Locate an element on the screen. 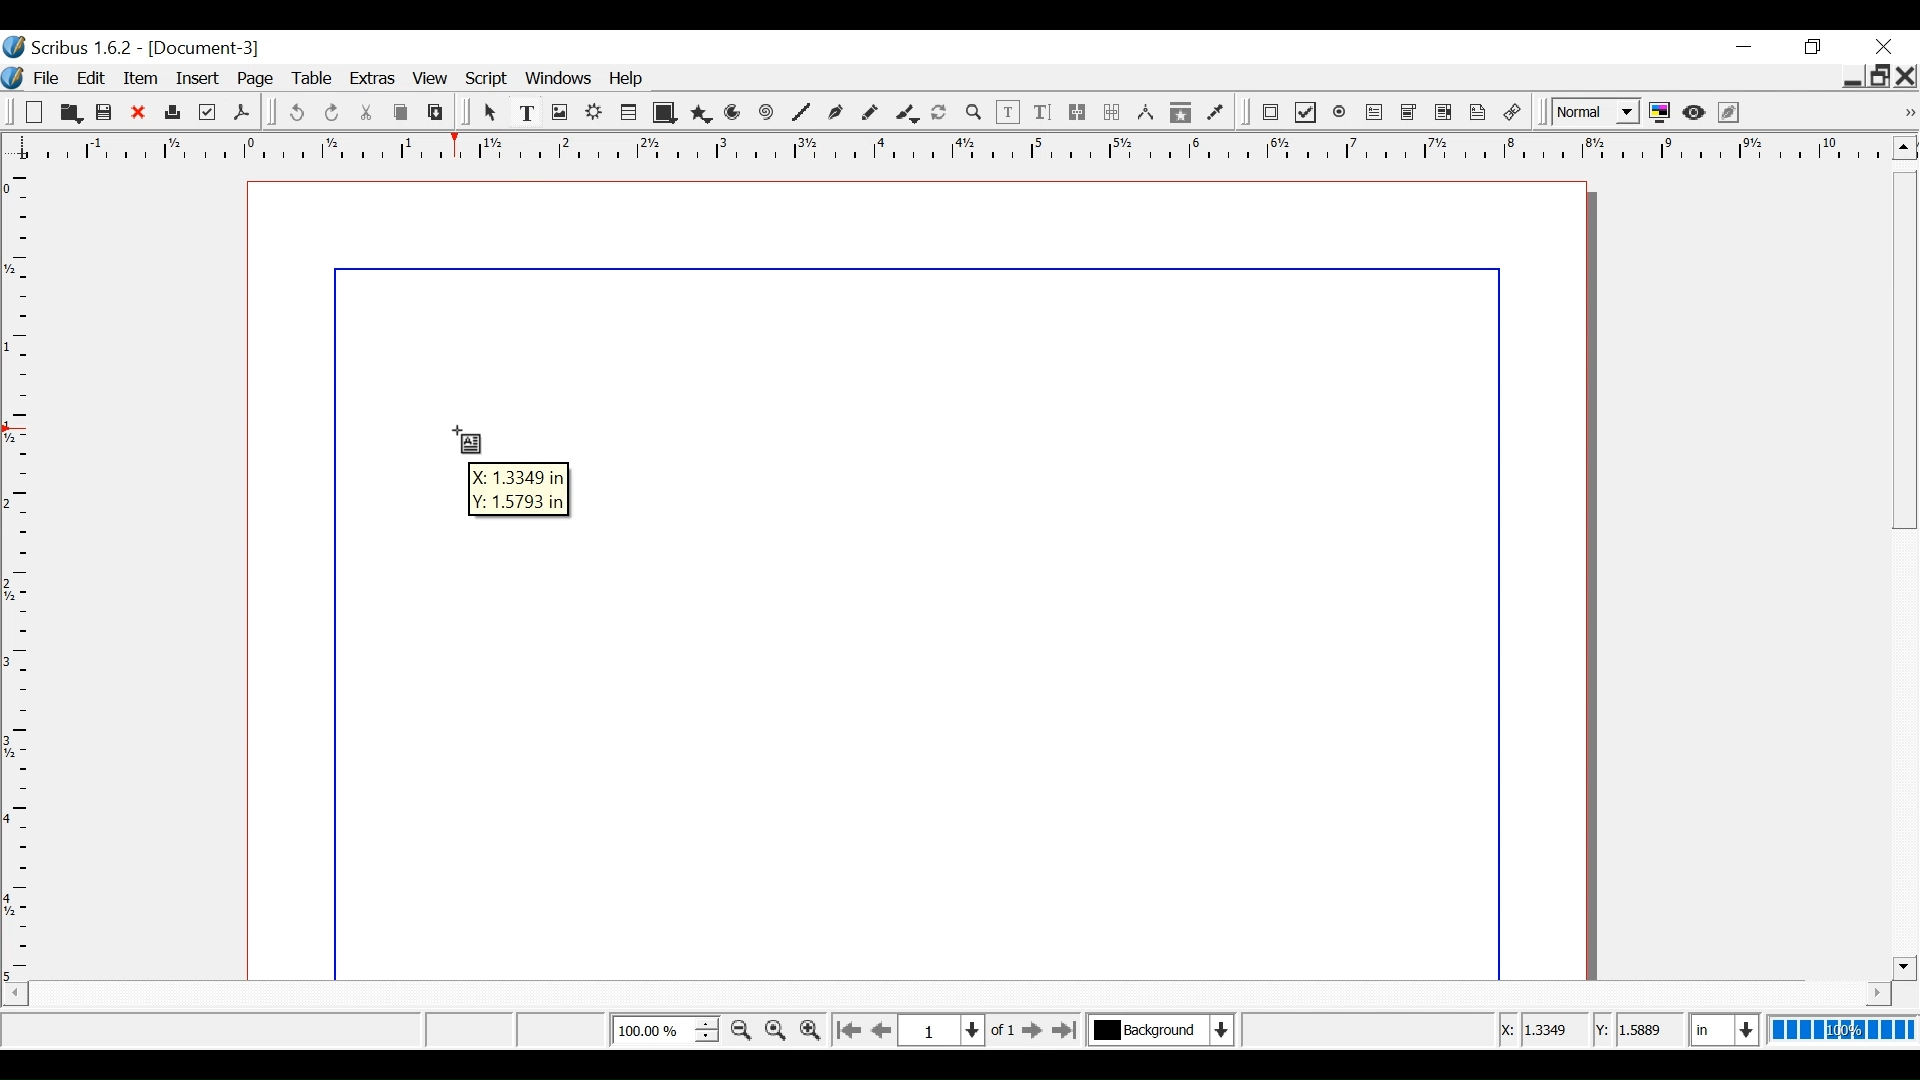  Help is located at coordinates (631, 78).